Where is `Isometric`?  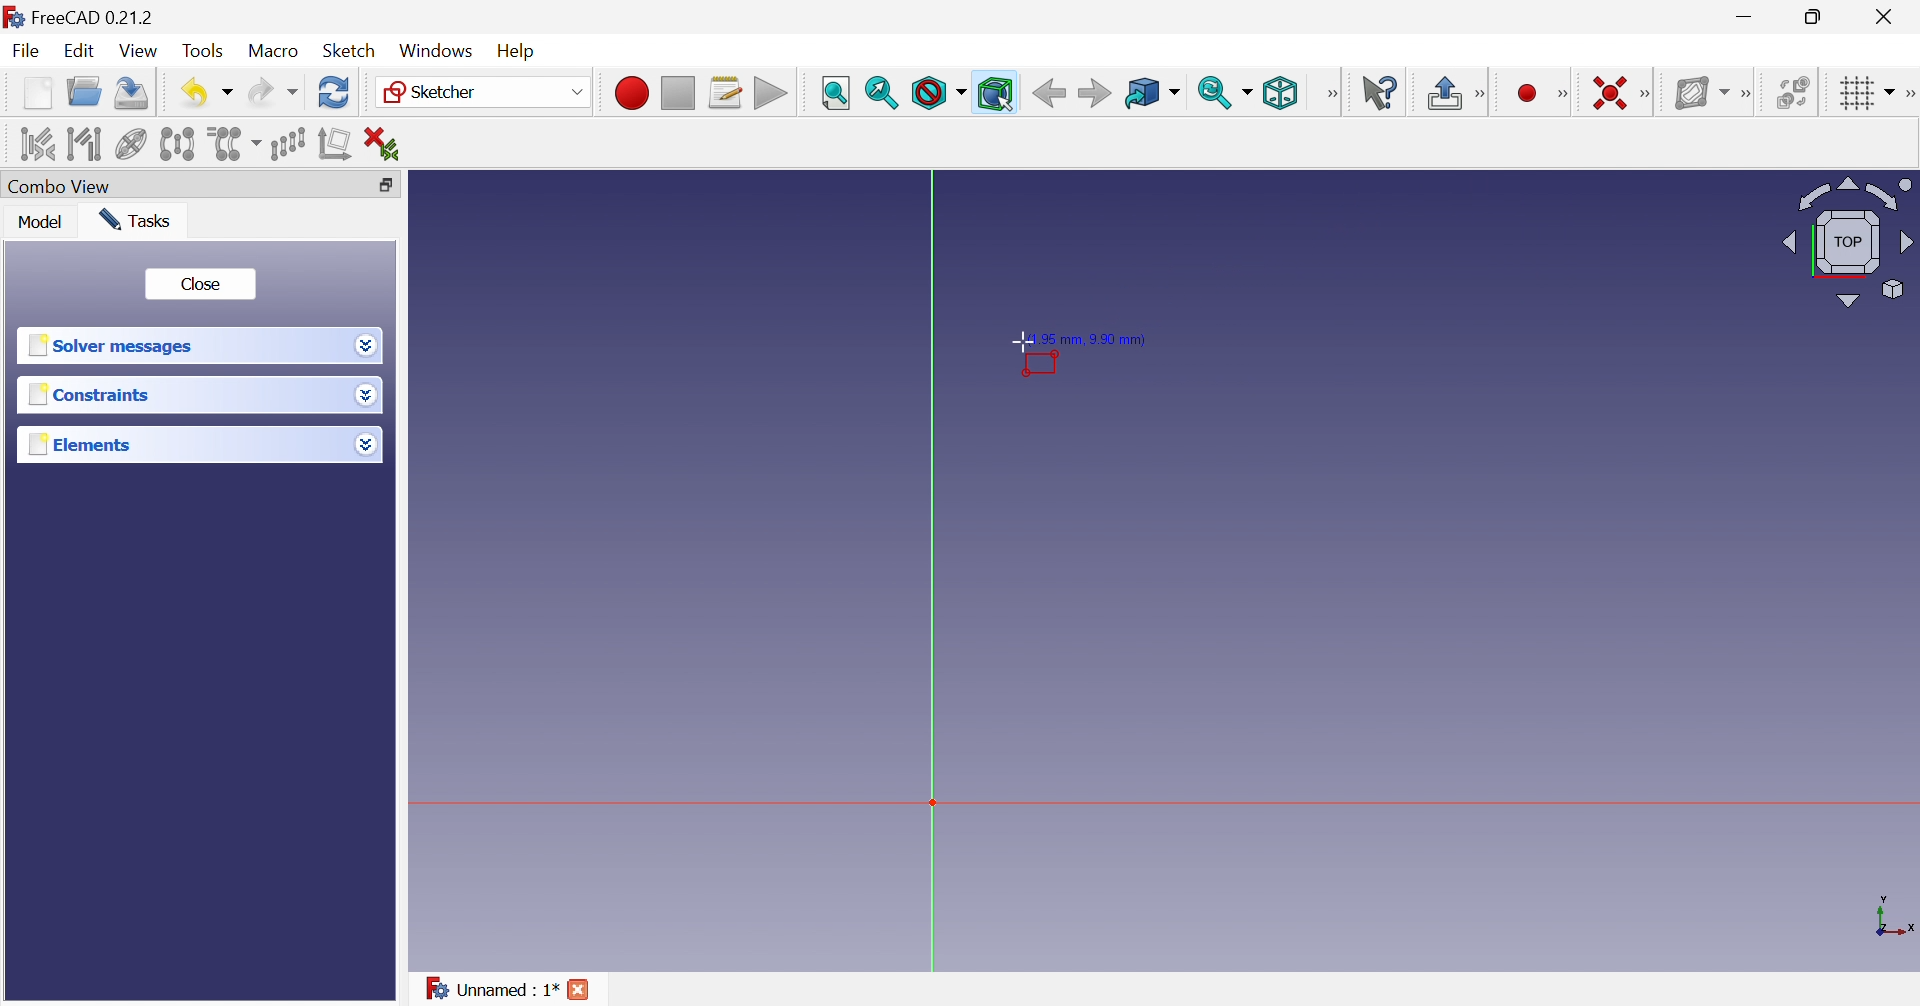 Isometric is located at coordinates (1284, 92).